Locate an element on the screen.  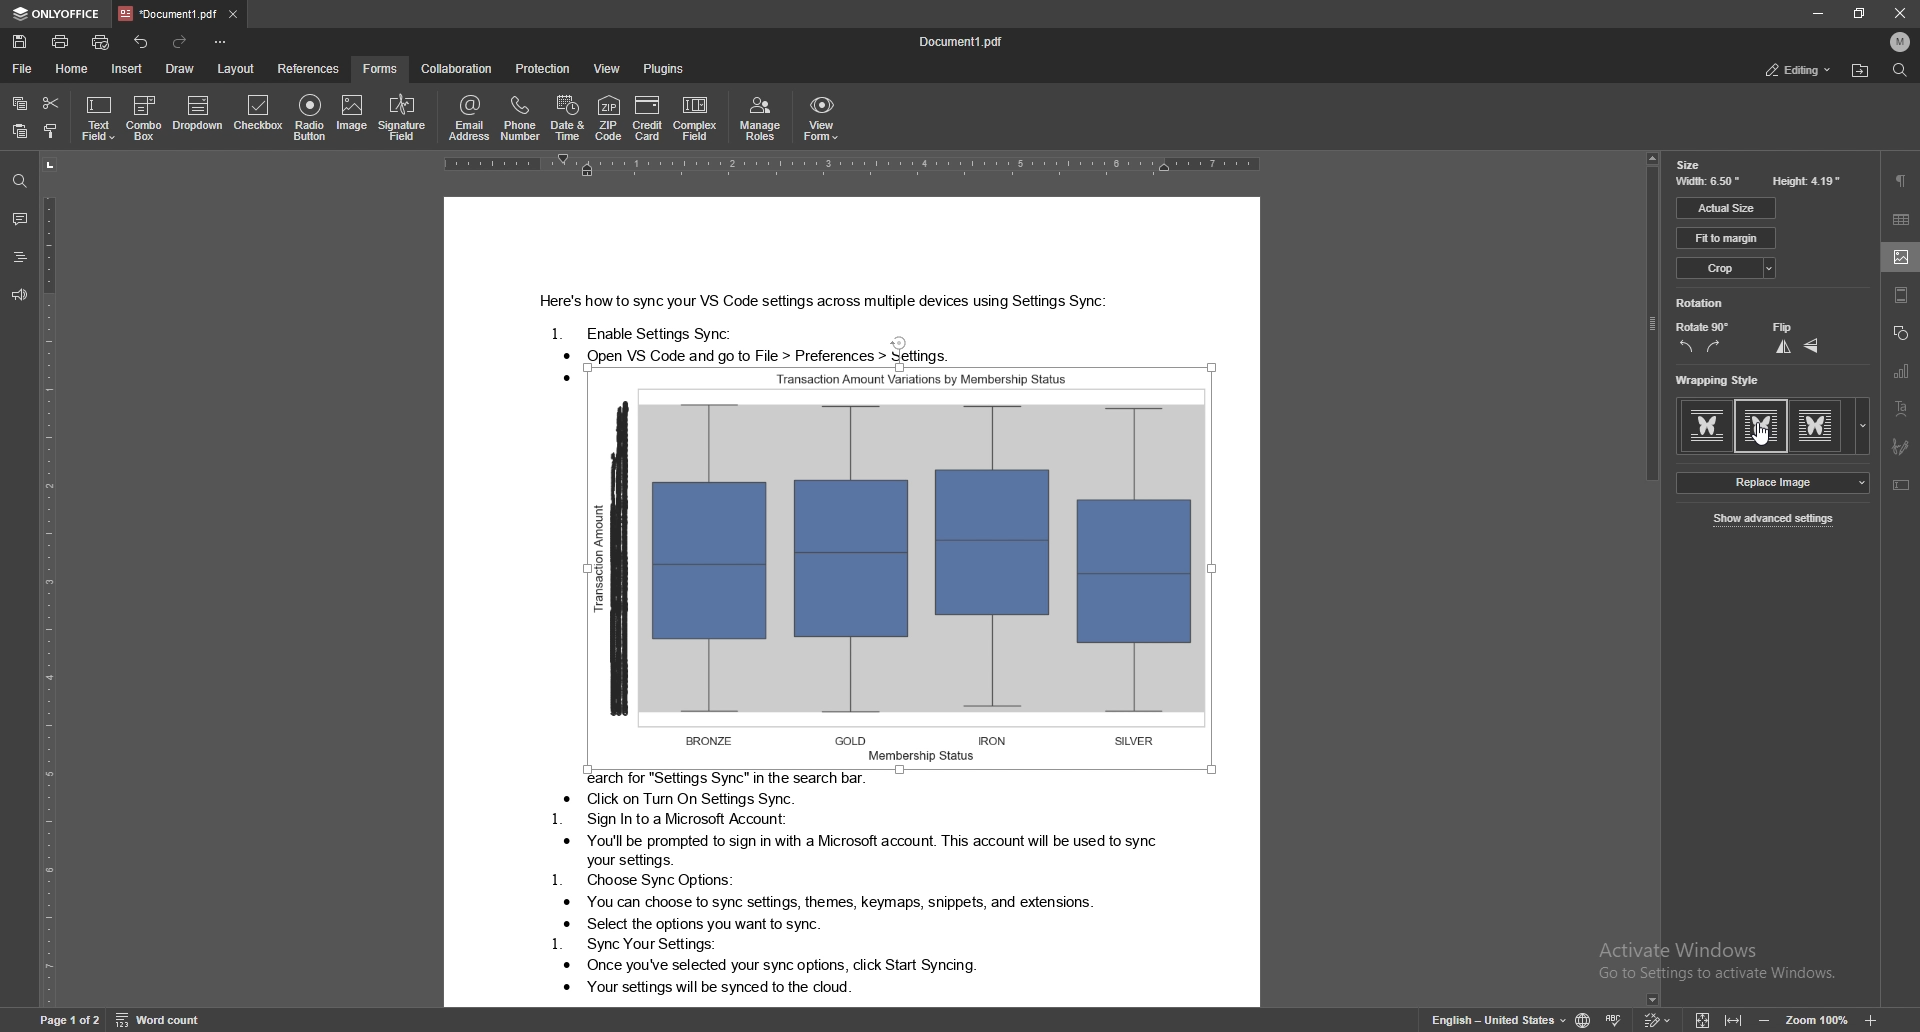
date and time is located at coordinates (567, 118).